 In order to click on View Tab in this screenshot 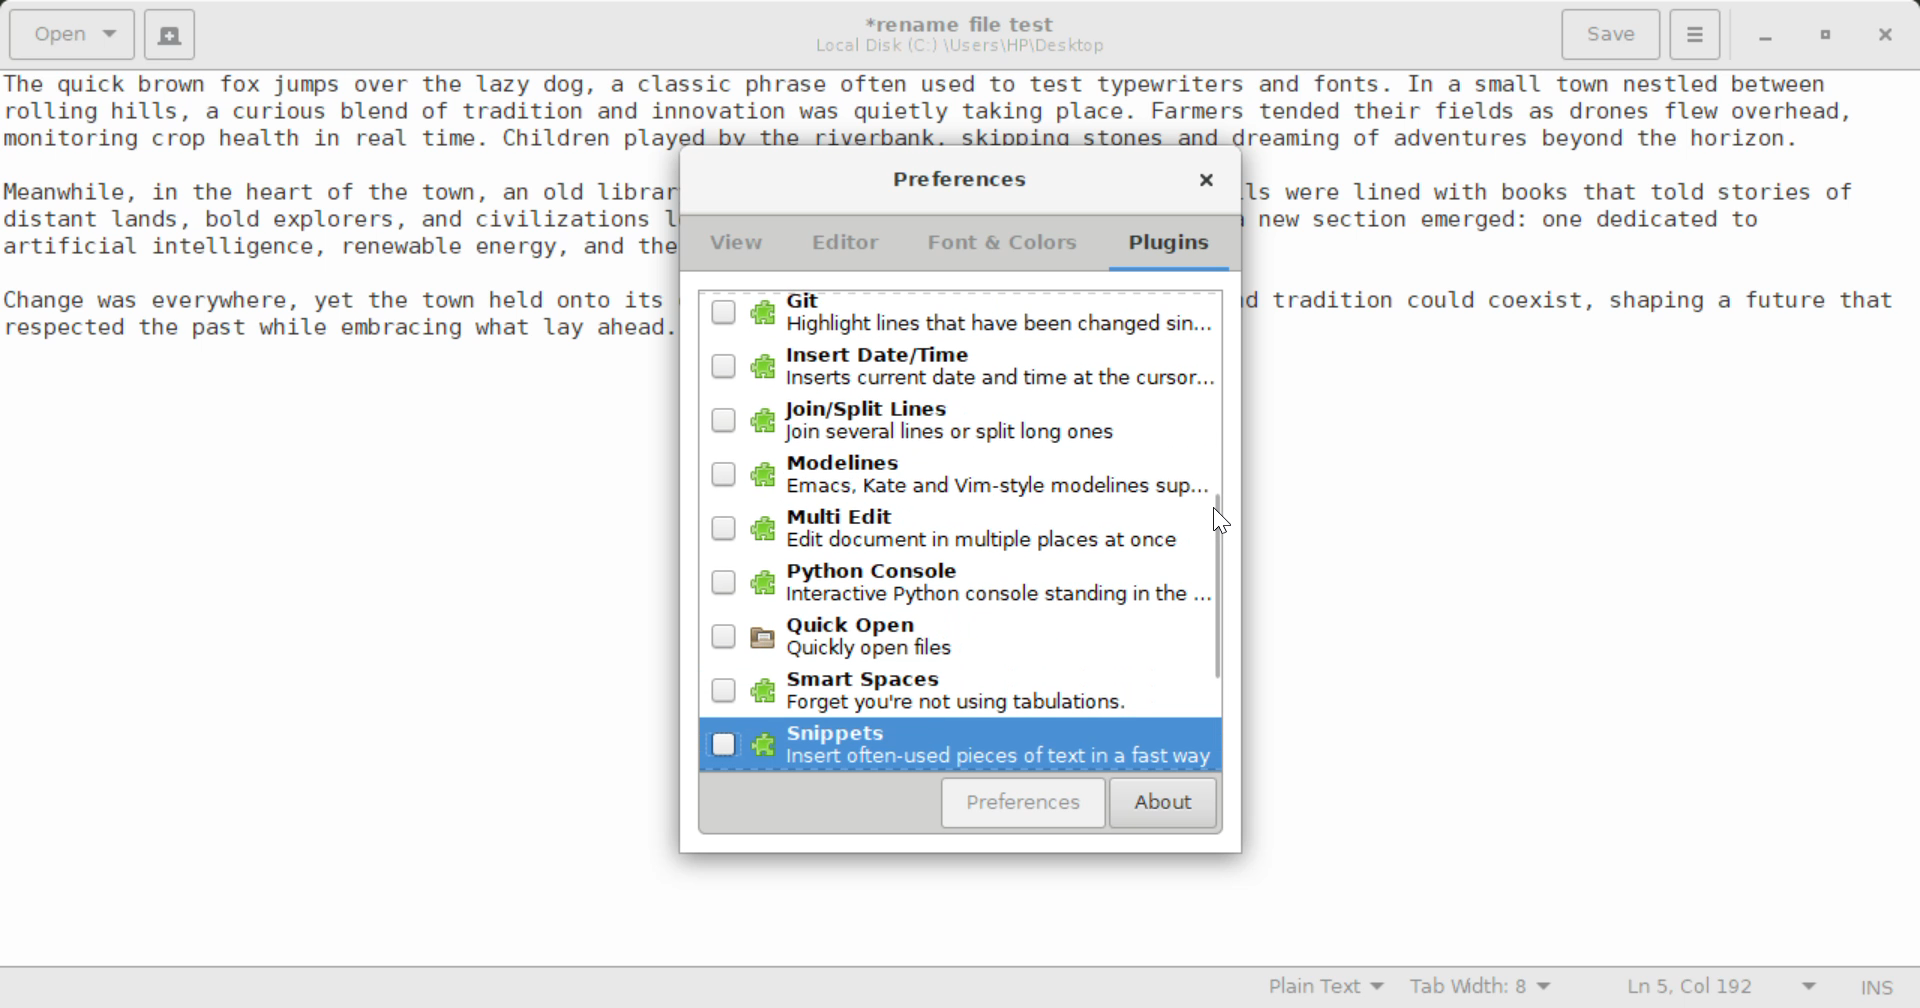, I will do `click(737, 247)`.